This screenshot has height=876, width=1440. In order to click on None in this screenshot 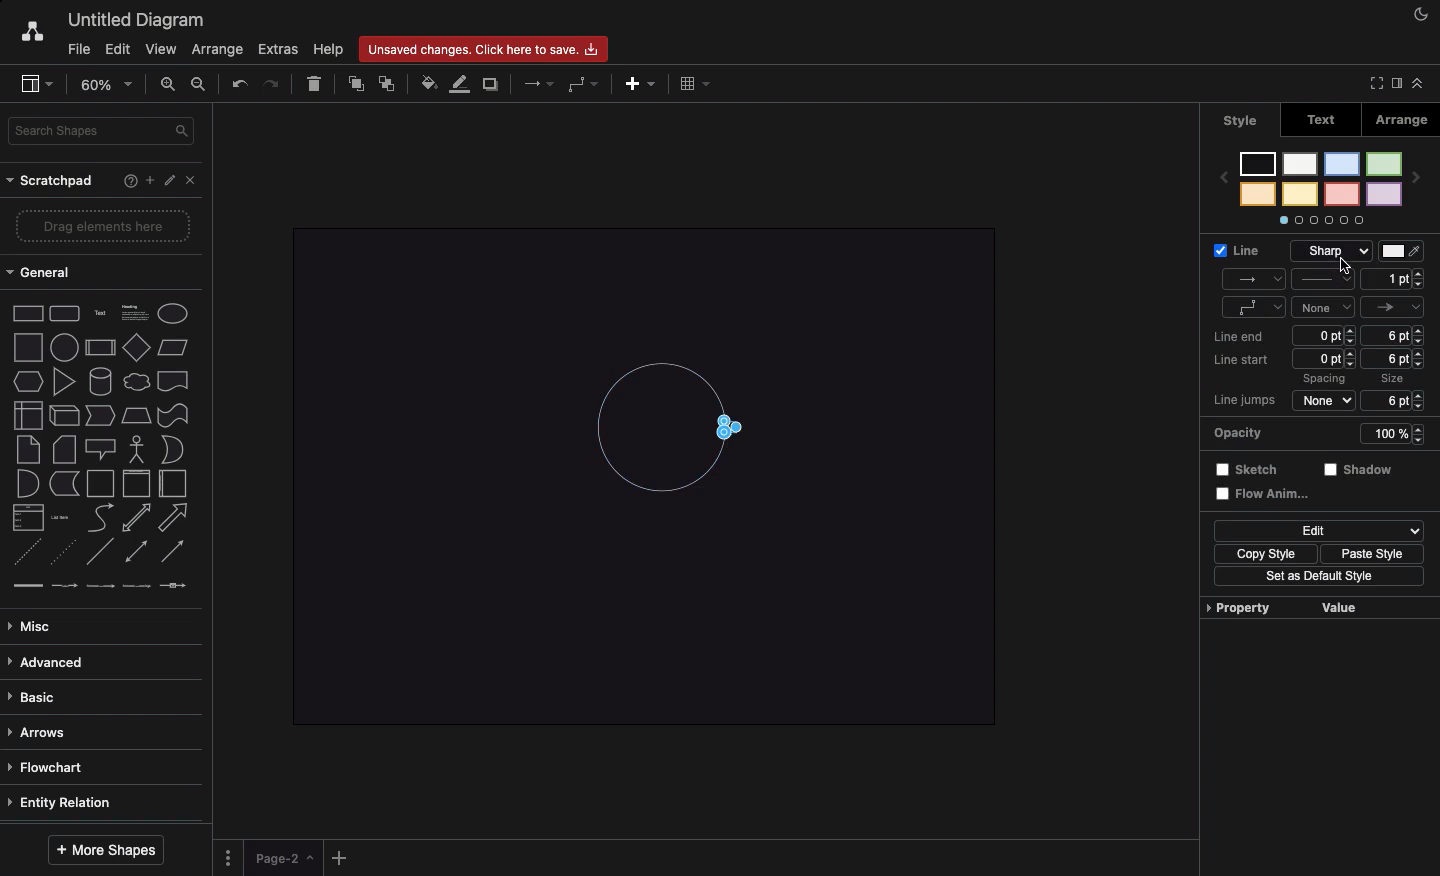, I will do `click(1327, 398)`.